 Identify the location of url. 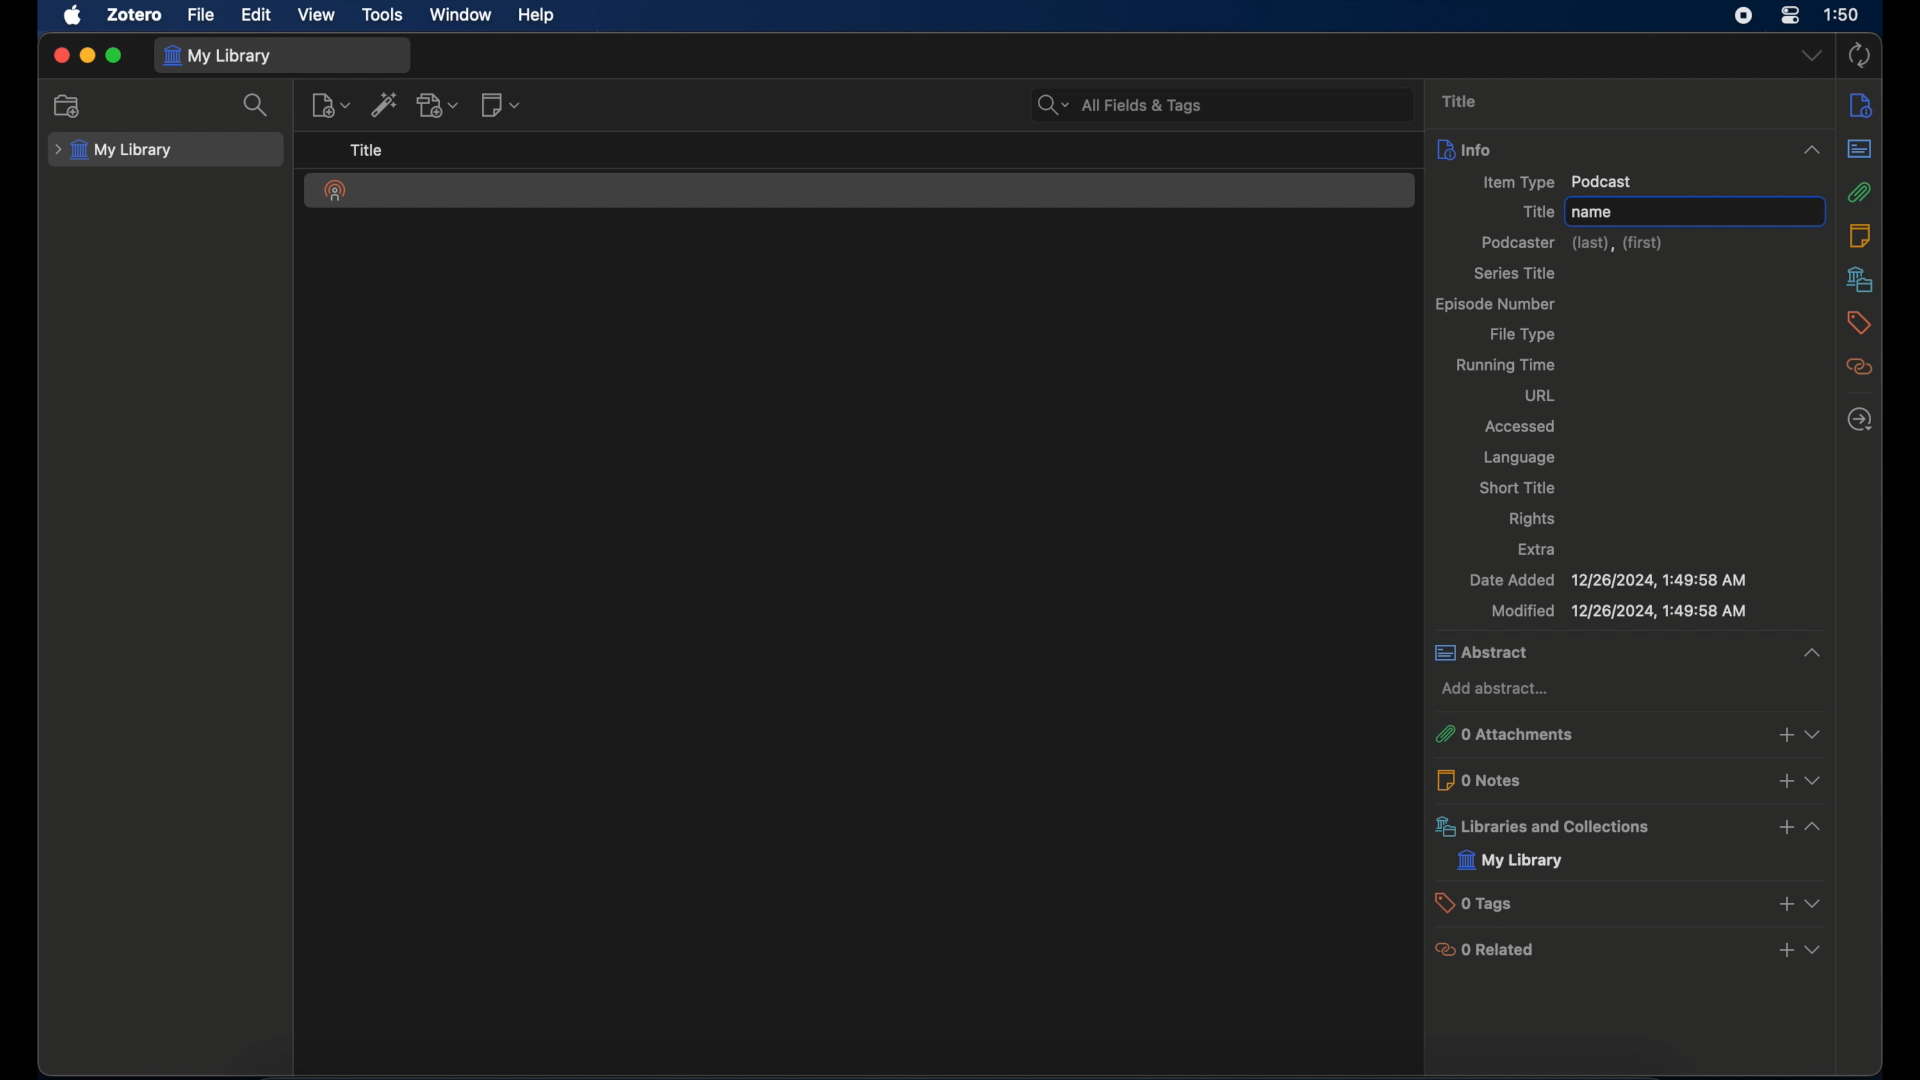
(1542, 397).